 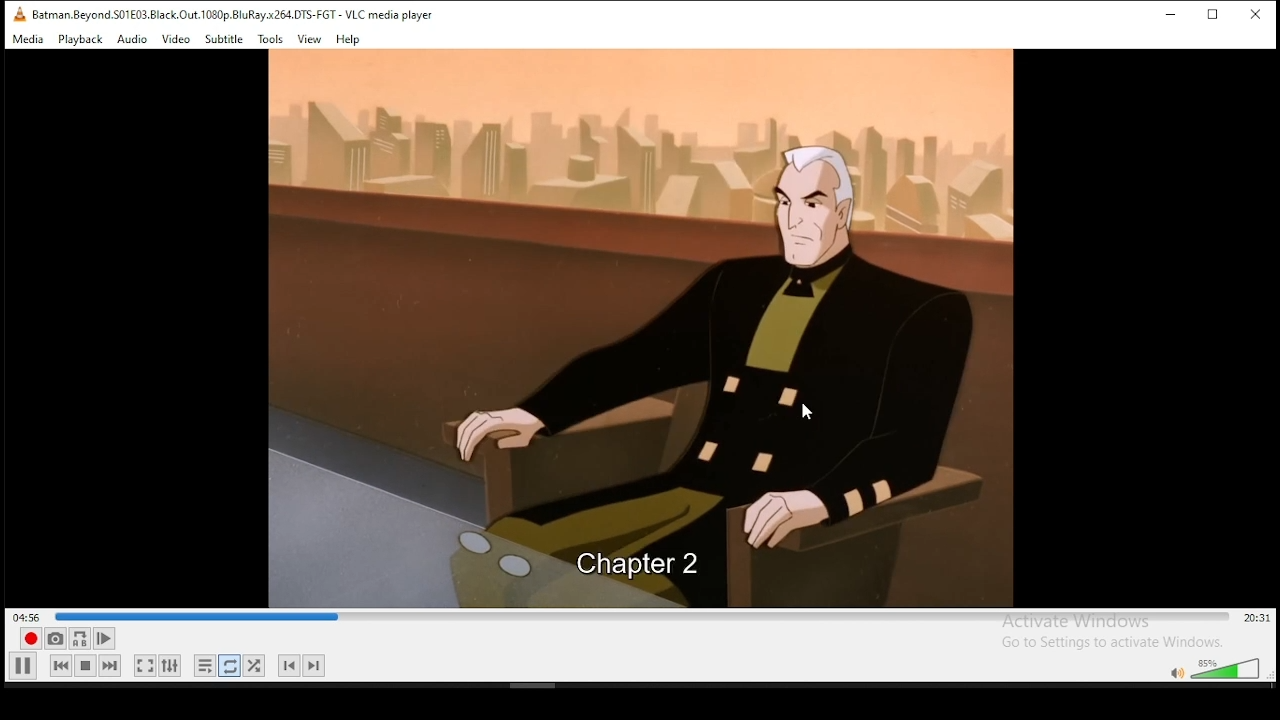 I want to click on Subtitle, so click(x=224, y=40).